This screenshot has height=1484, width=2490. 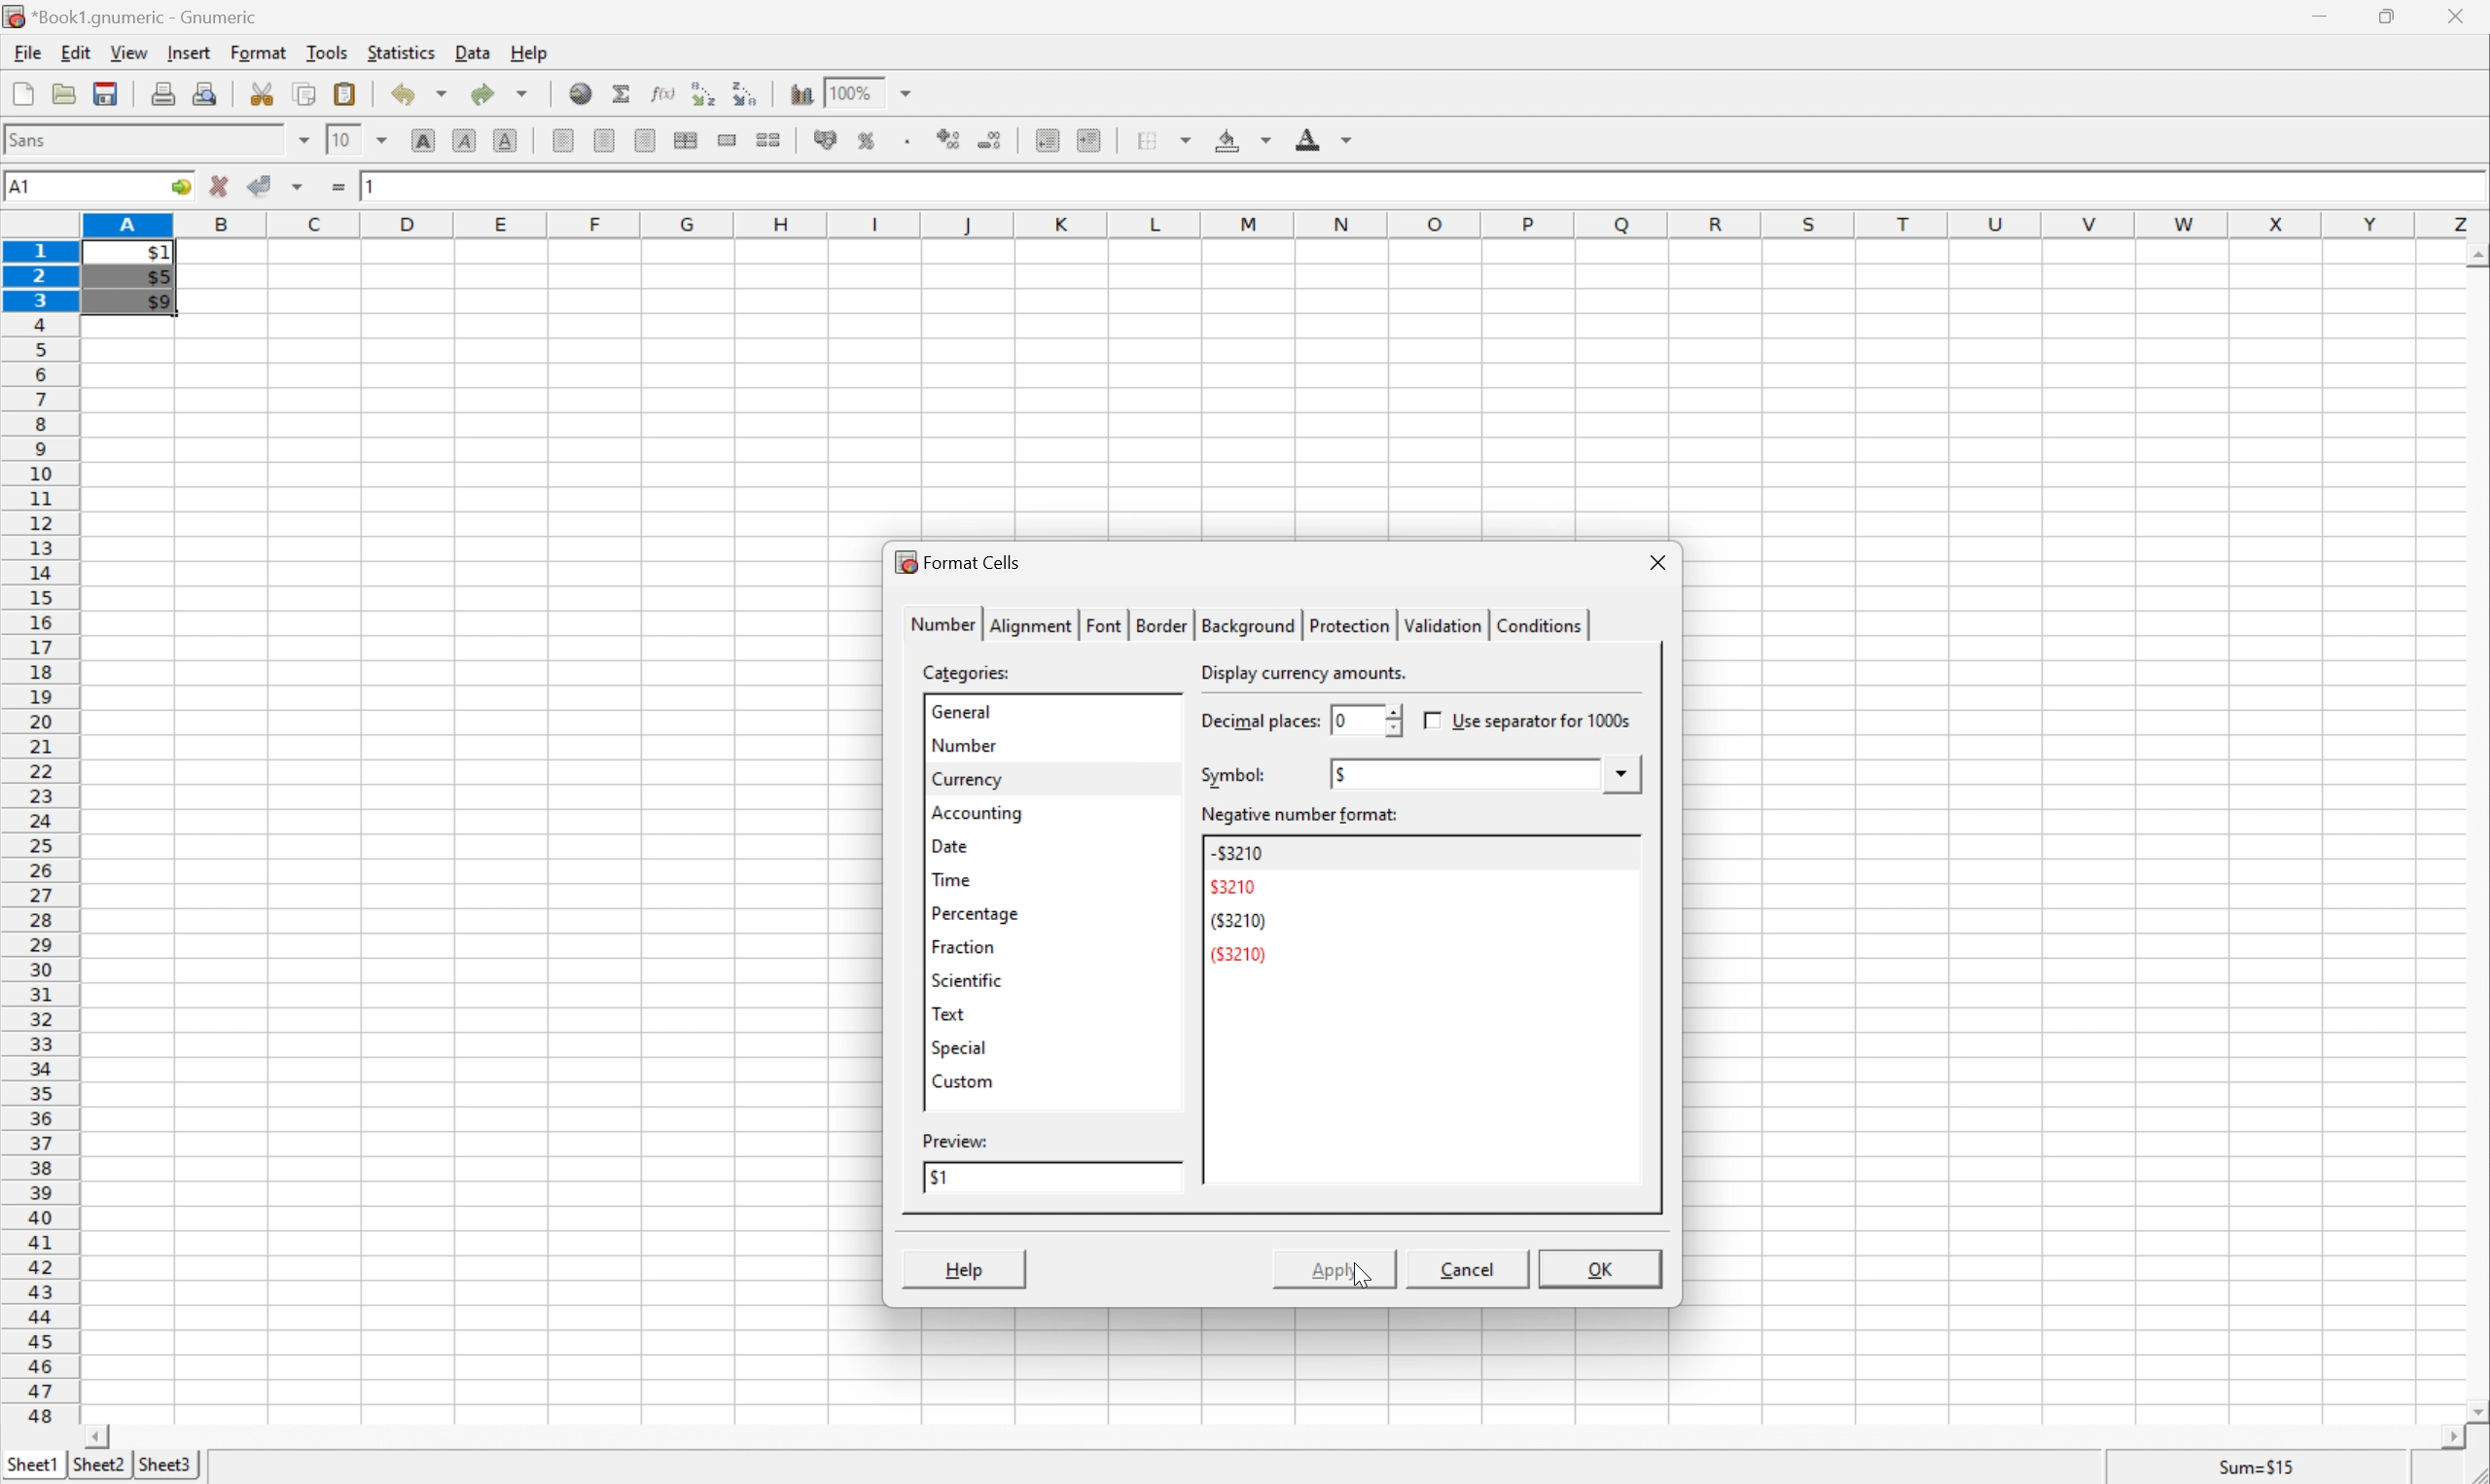 What do you see at coordinates (1237, 853) in the screenshot?
I see `-3210` at bounding box center [1237, 853].